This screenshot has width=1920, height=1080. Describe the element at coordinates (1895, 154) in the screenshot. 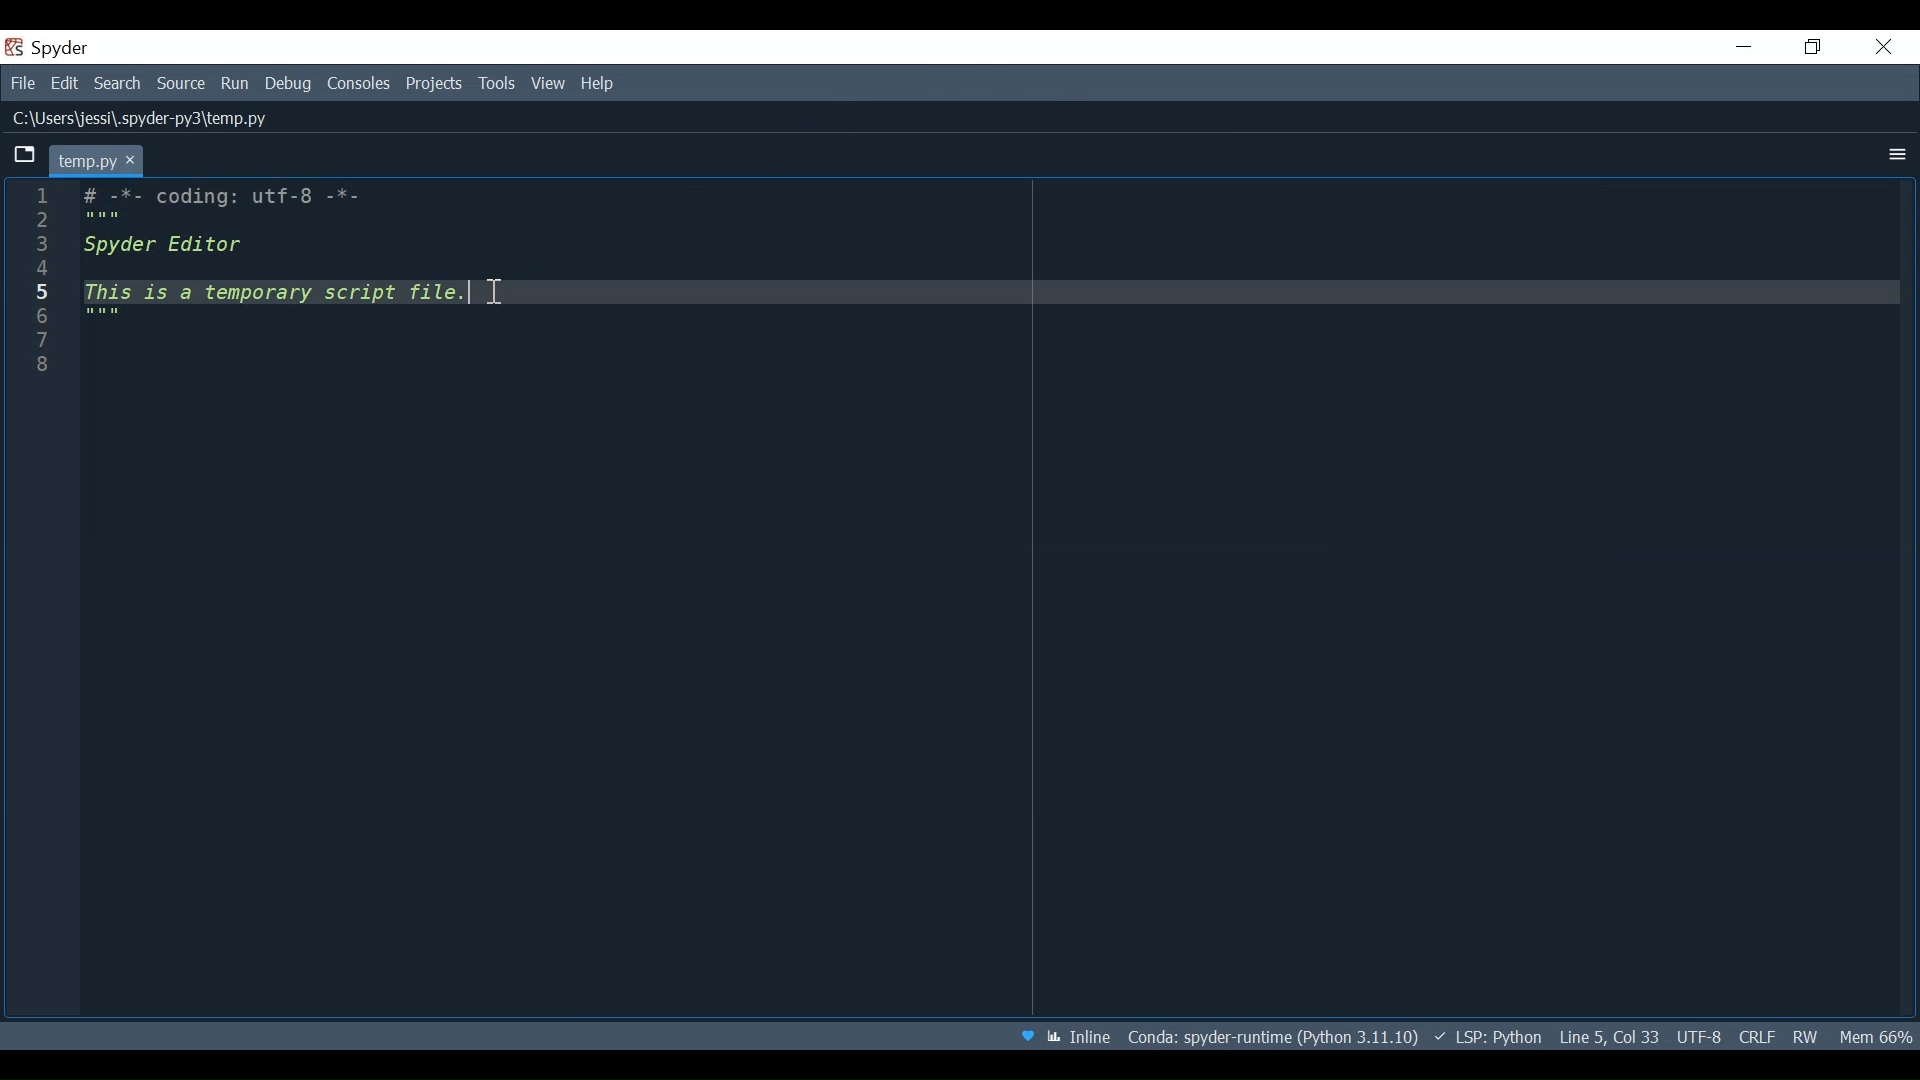

I see `More Options` at that location.